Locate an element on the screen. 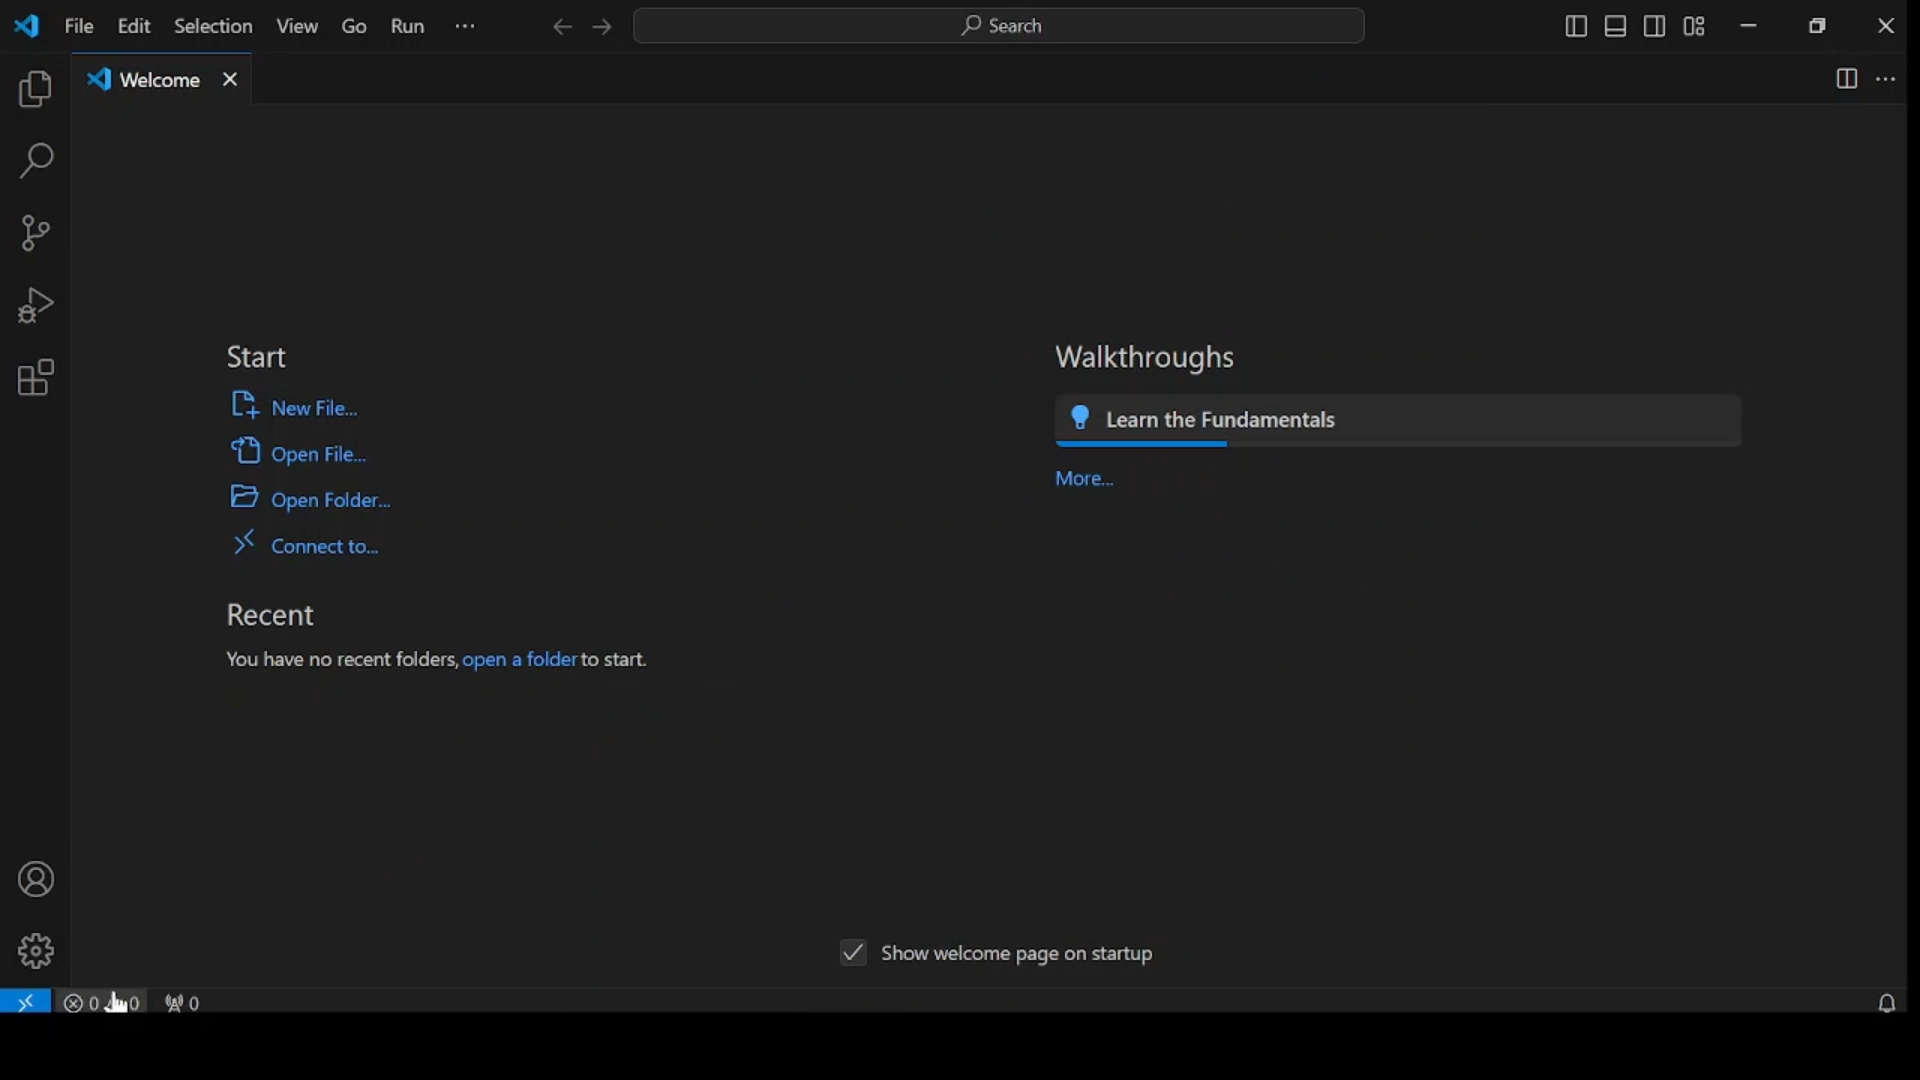  toggle secondary sidebar is located at coordinates (1655, 27).